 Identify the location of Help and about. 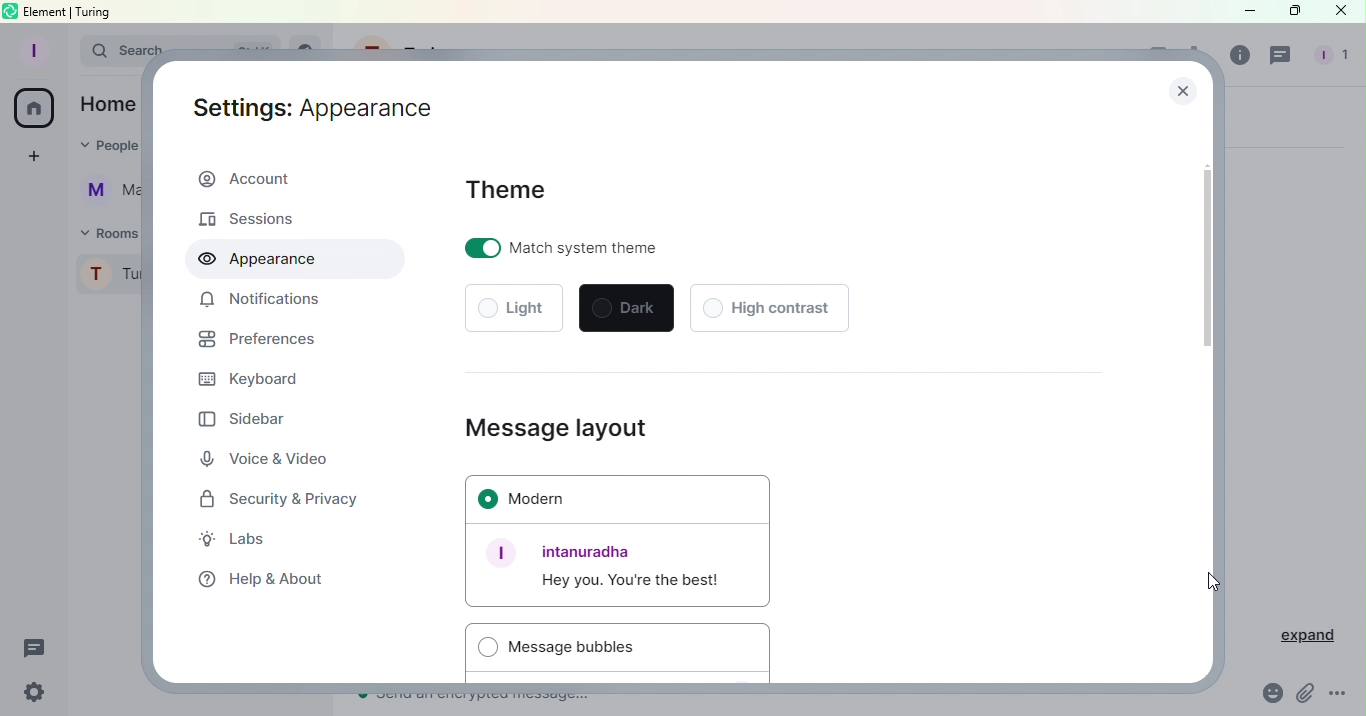
(260, 583).